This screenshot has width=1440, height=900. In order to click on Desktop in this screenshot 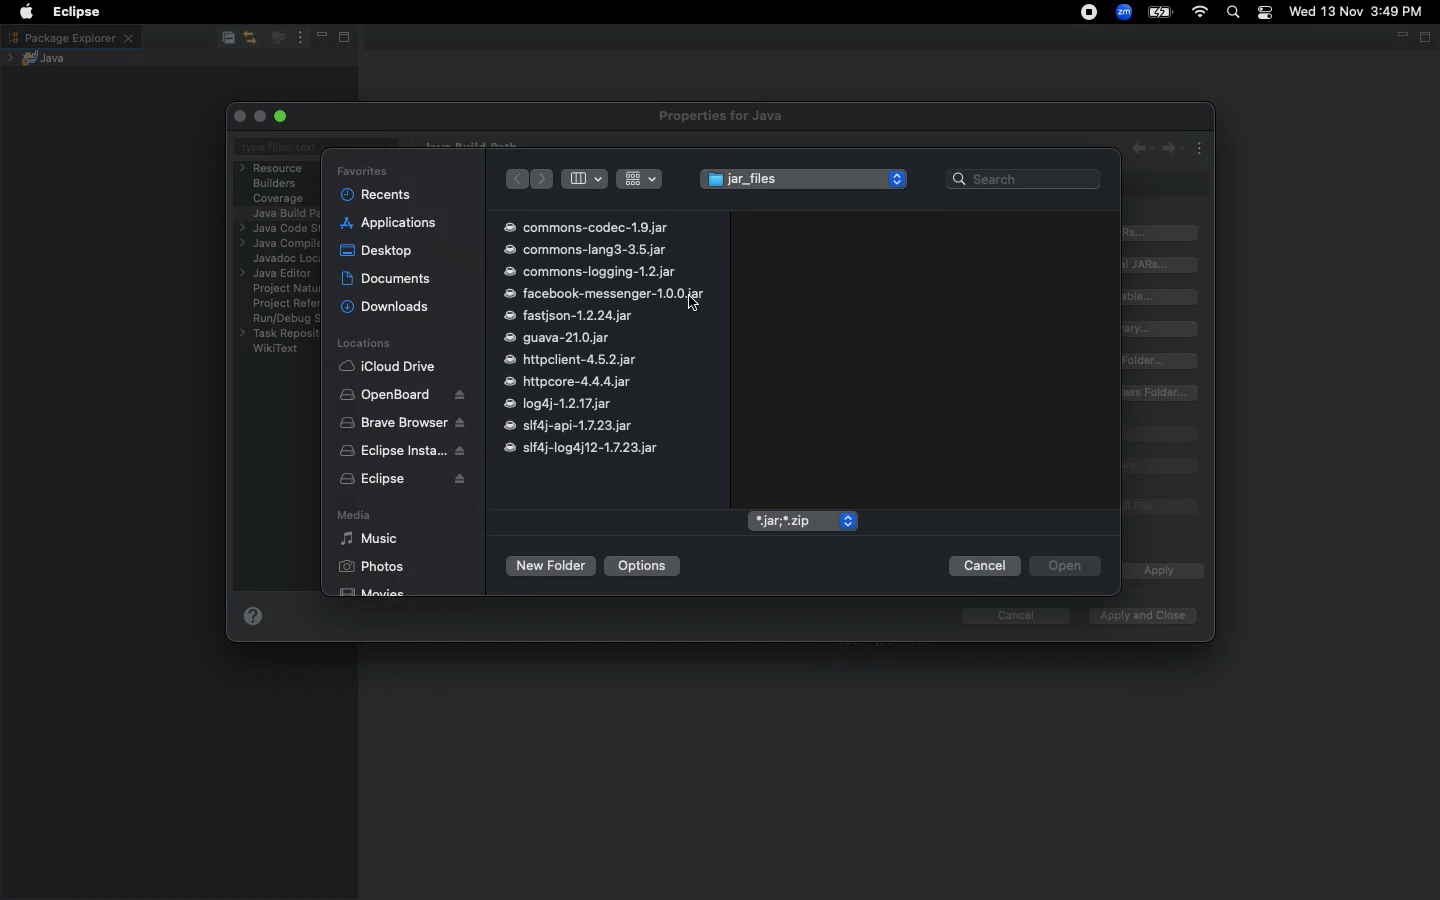, I will do `click(376, 249)`.